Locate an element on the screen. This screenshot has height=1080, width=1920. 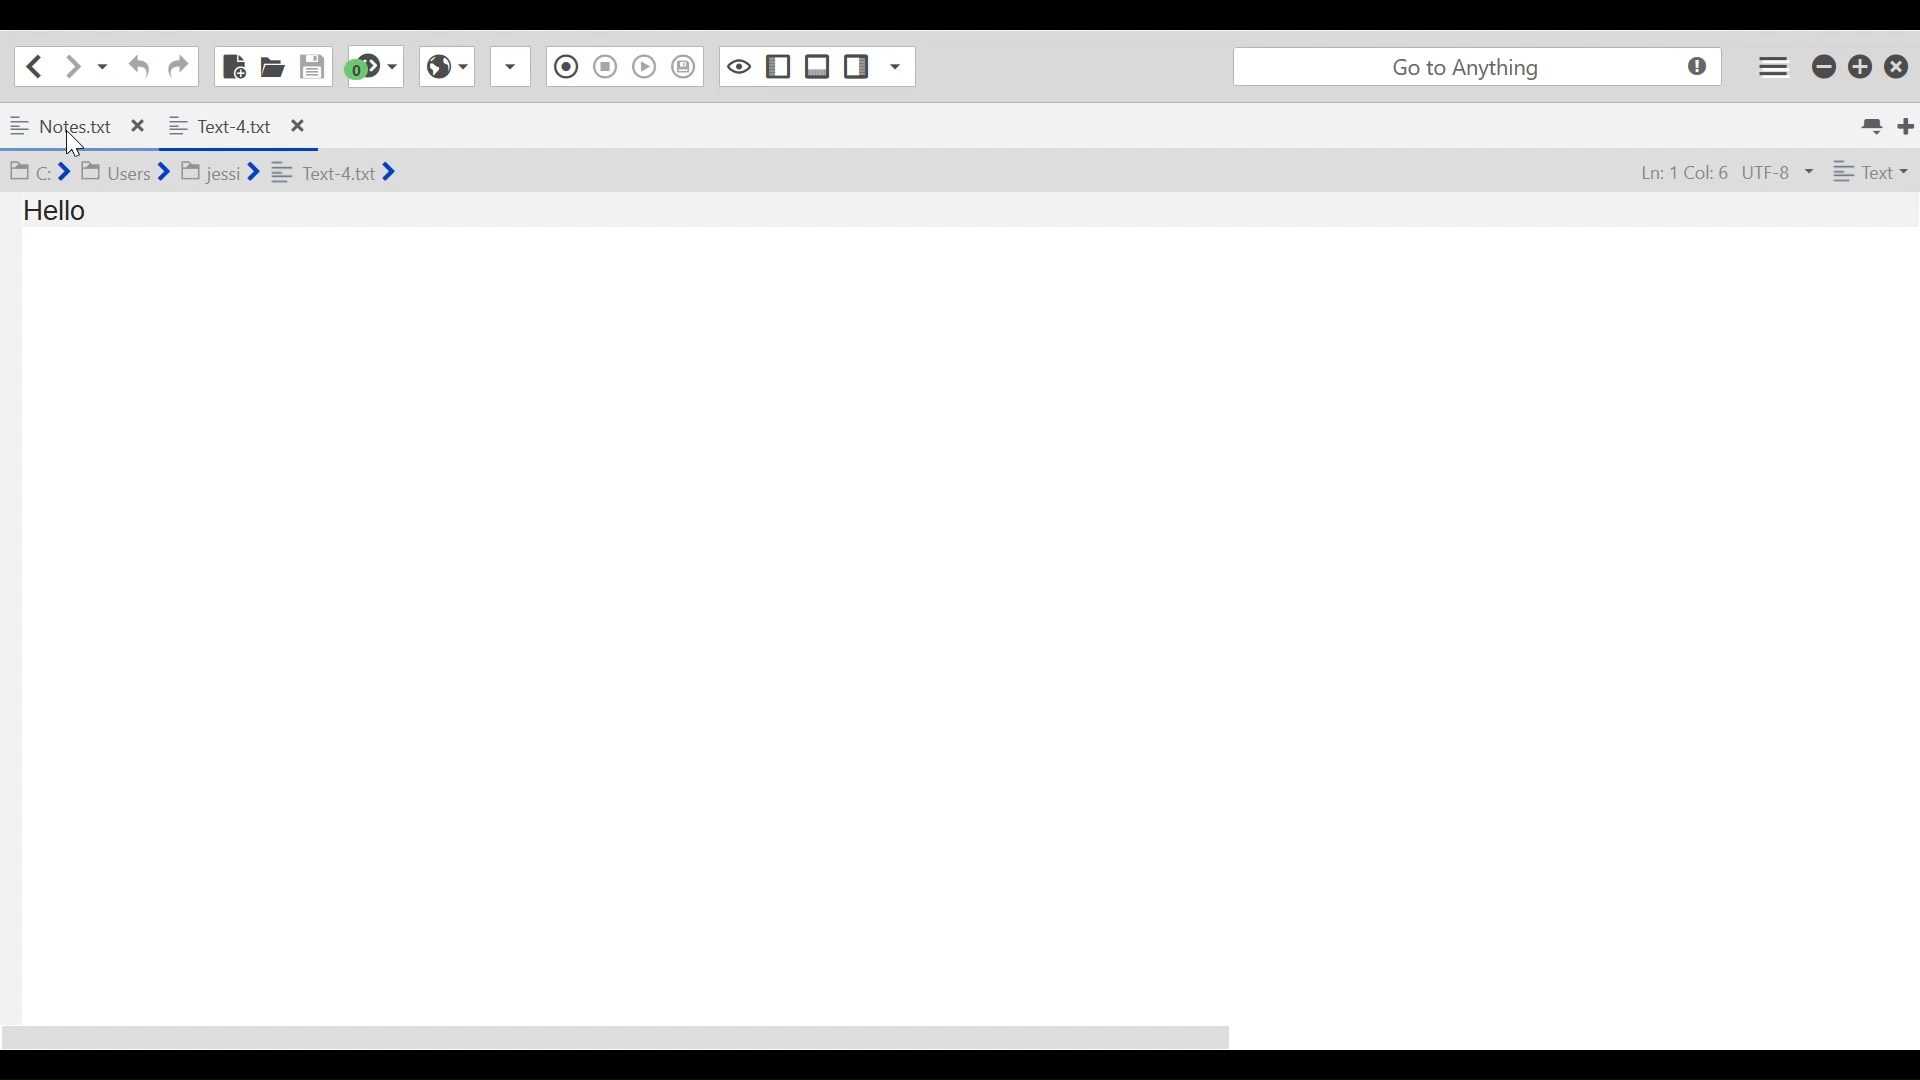
go to anything is located at coordinates (1474, 66).